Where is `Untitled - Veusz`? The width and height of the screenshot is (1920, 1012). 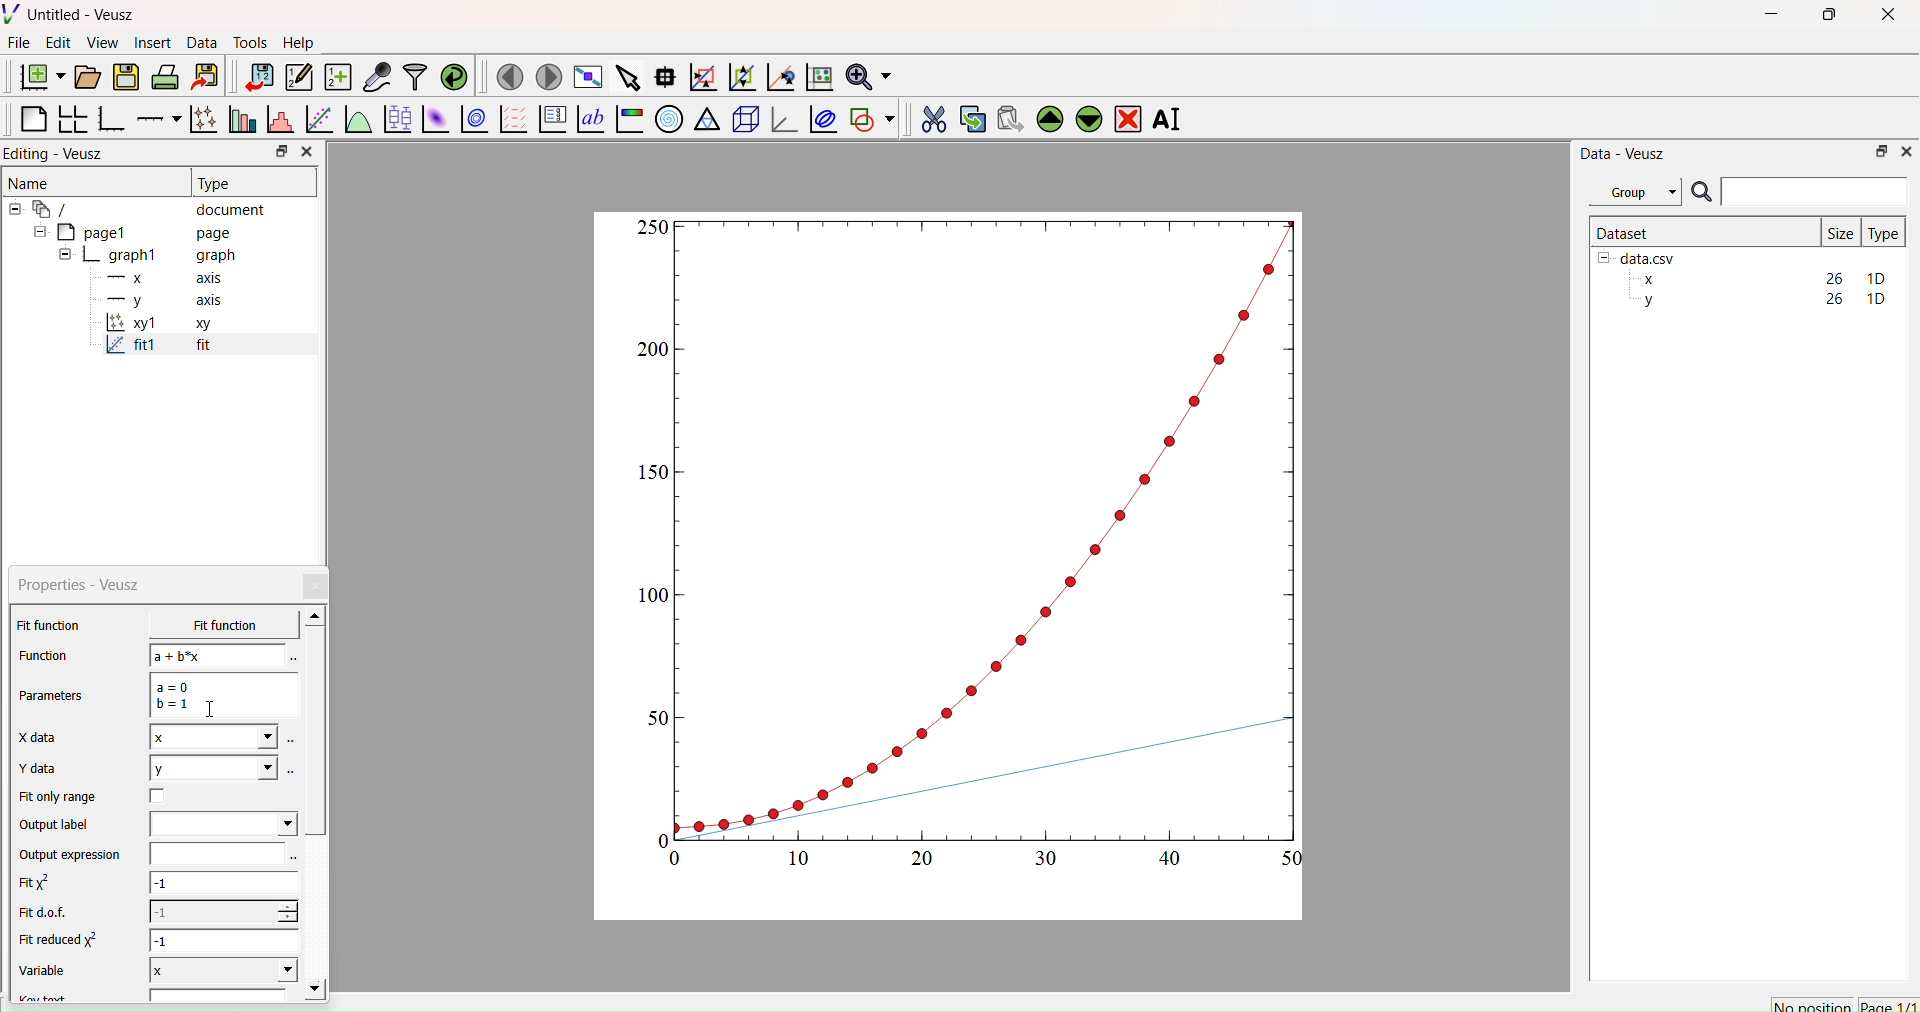
Untitled - Veusz is located at coordinates (73, 14).